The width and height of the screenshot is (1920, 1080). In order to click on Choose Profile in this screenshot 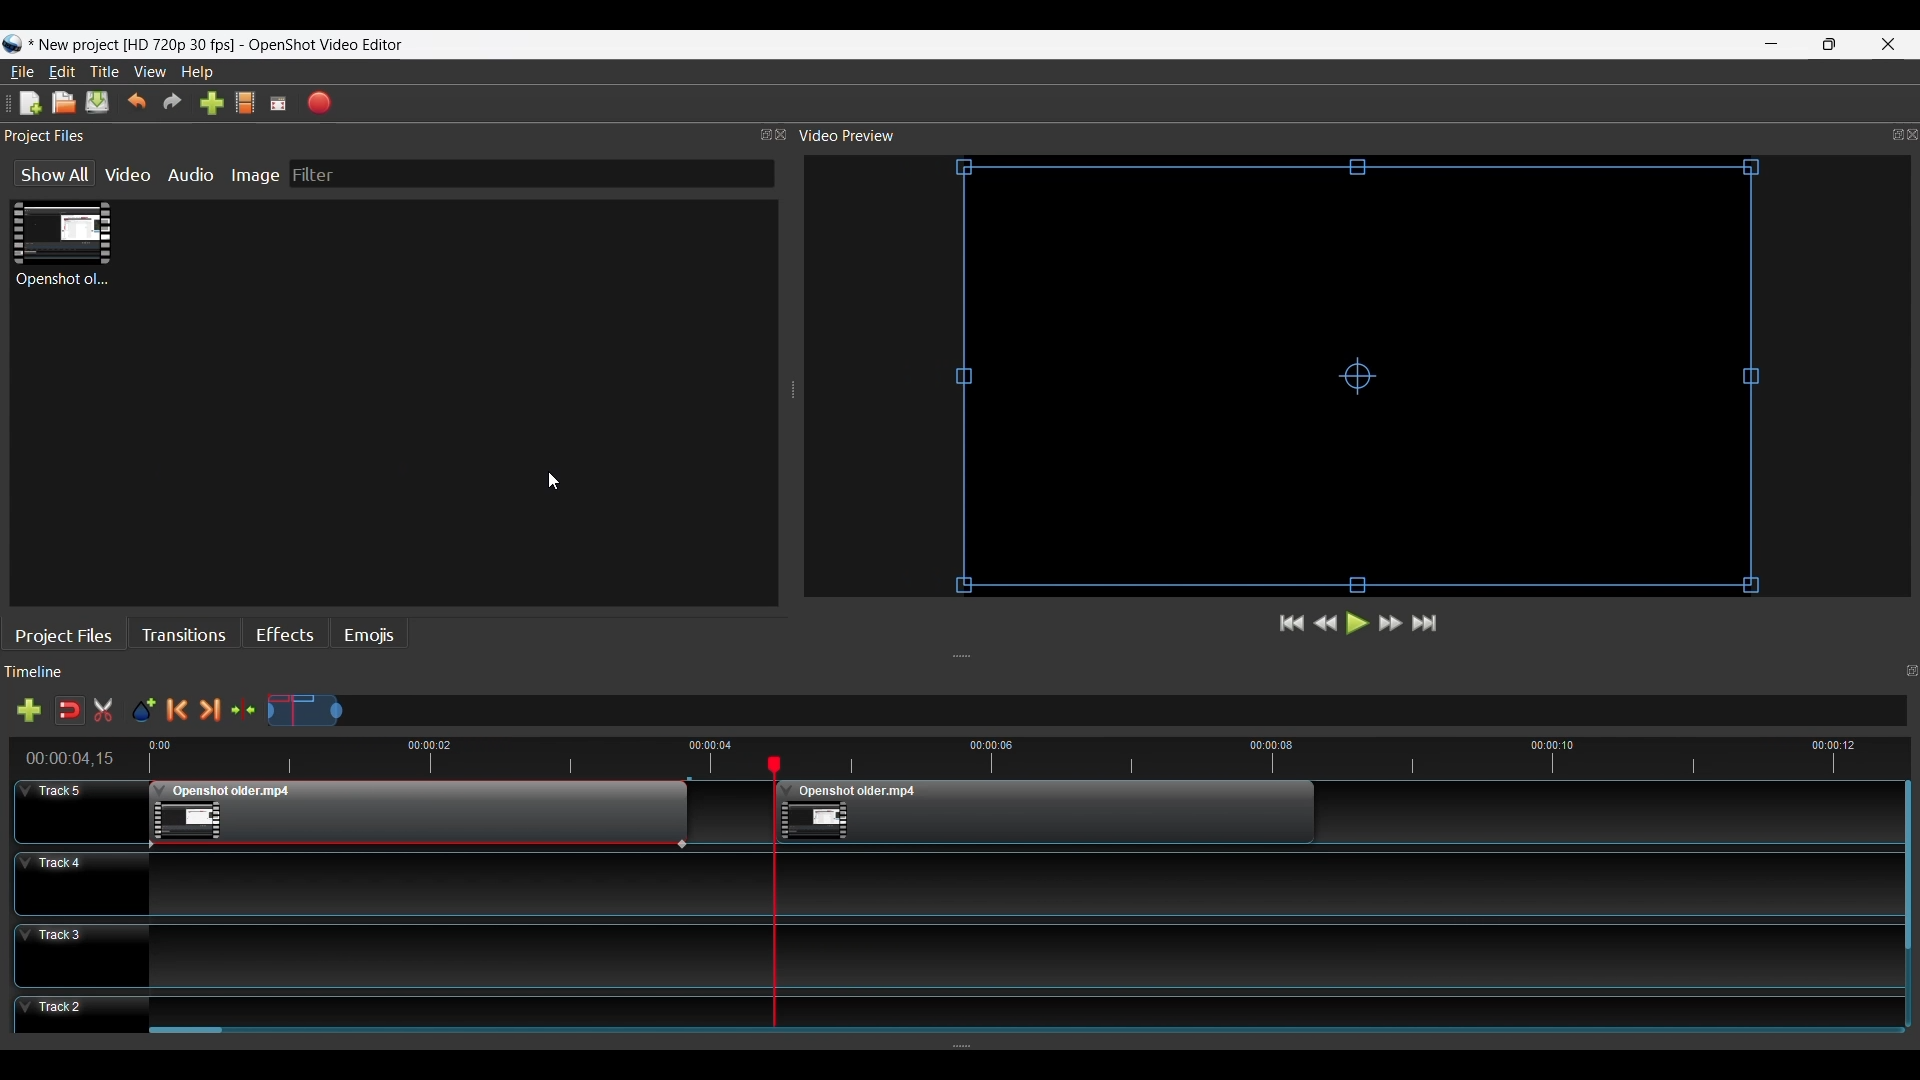, I will do `click(244, 104)`.